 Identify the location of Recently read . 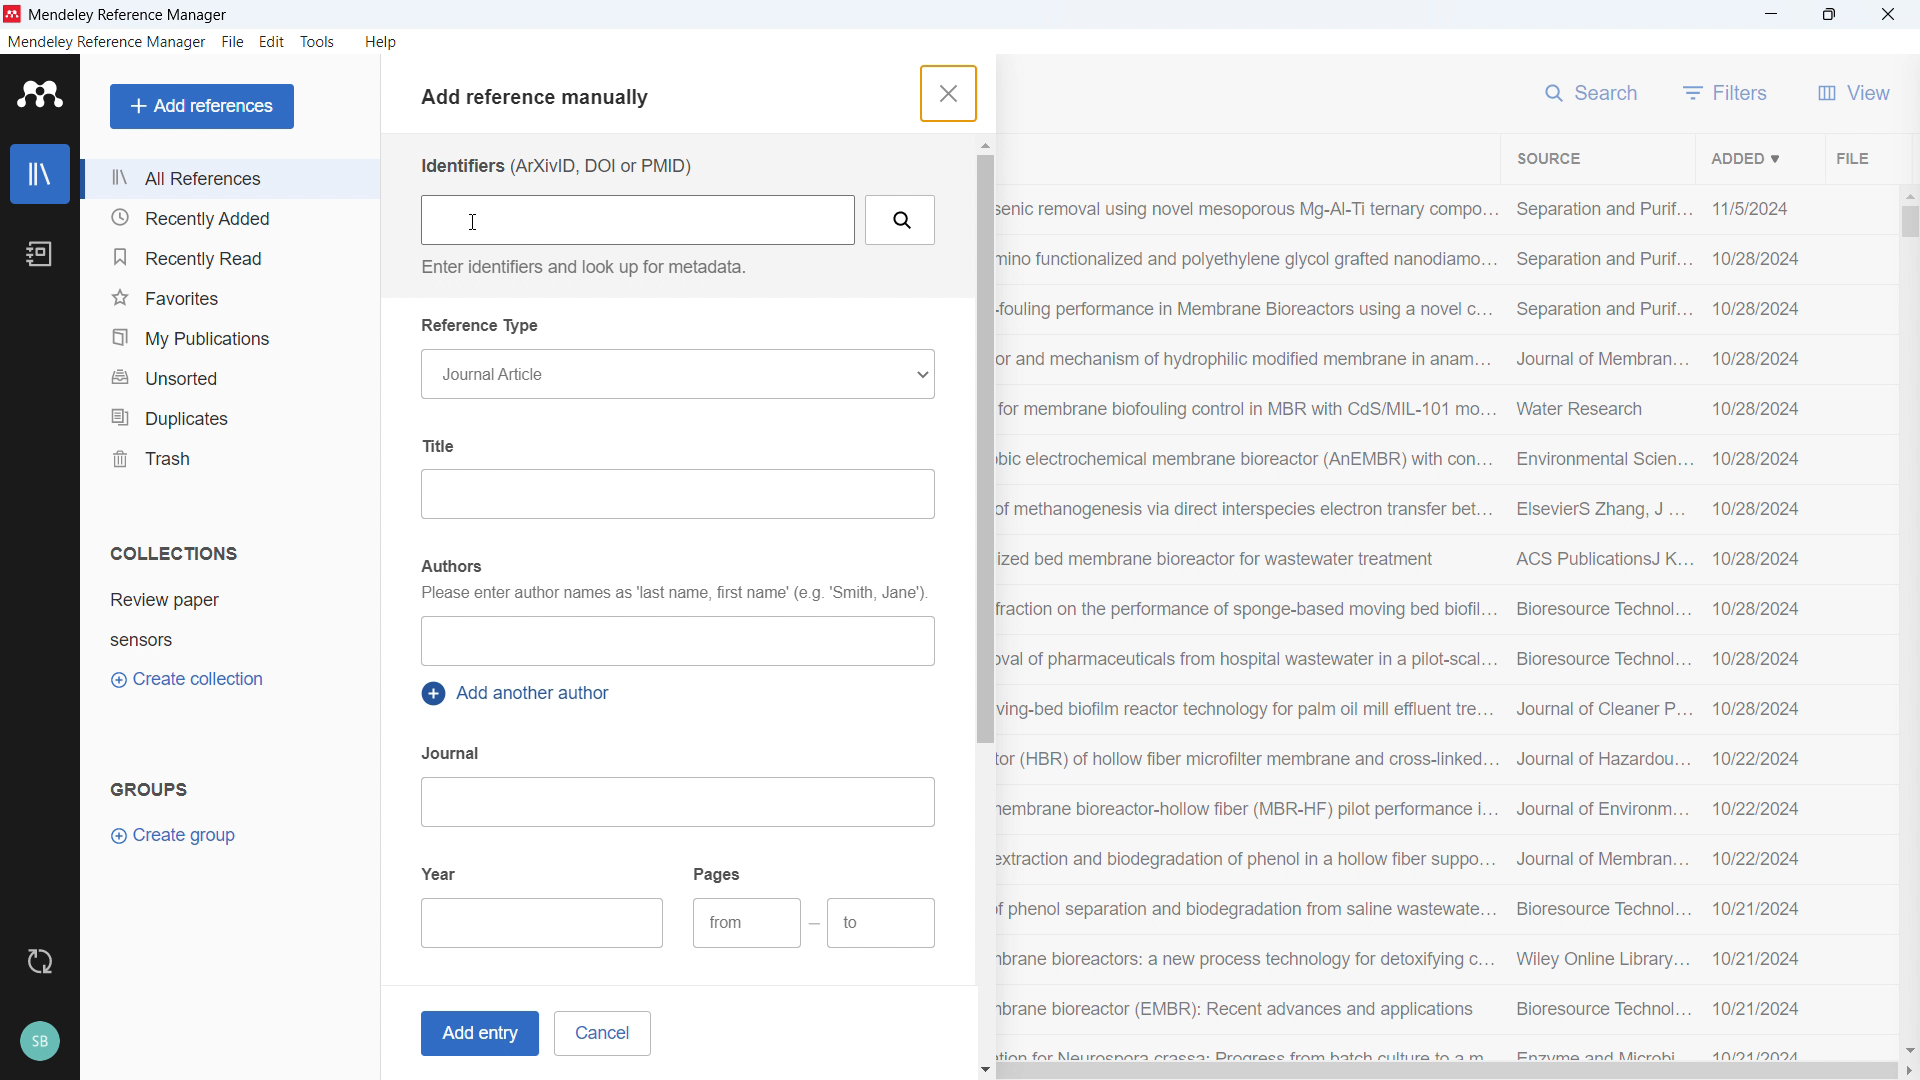
(227, 257).